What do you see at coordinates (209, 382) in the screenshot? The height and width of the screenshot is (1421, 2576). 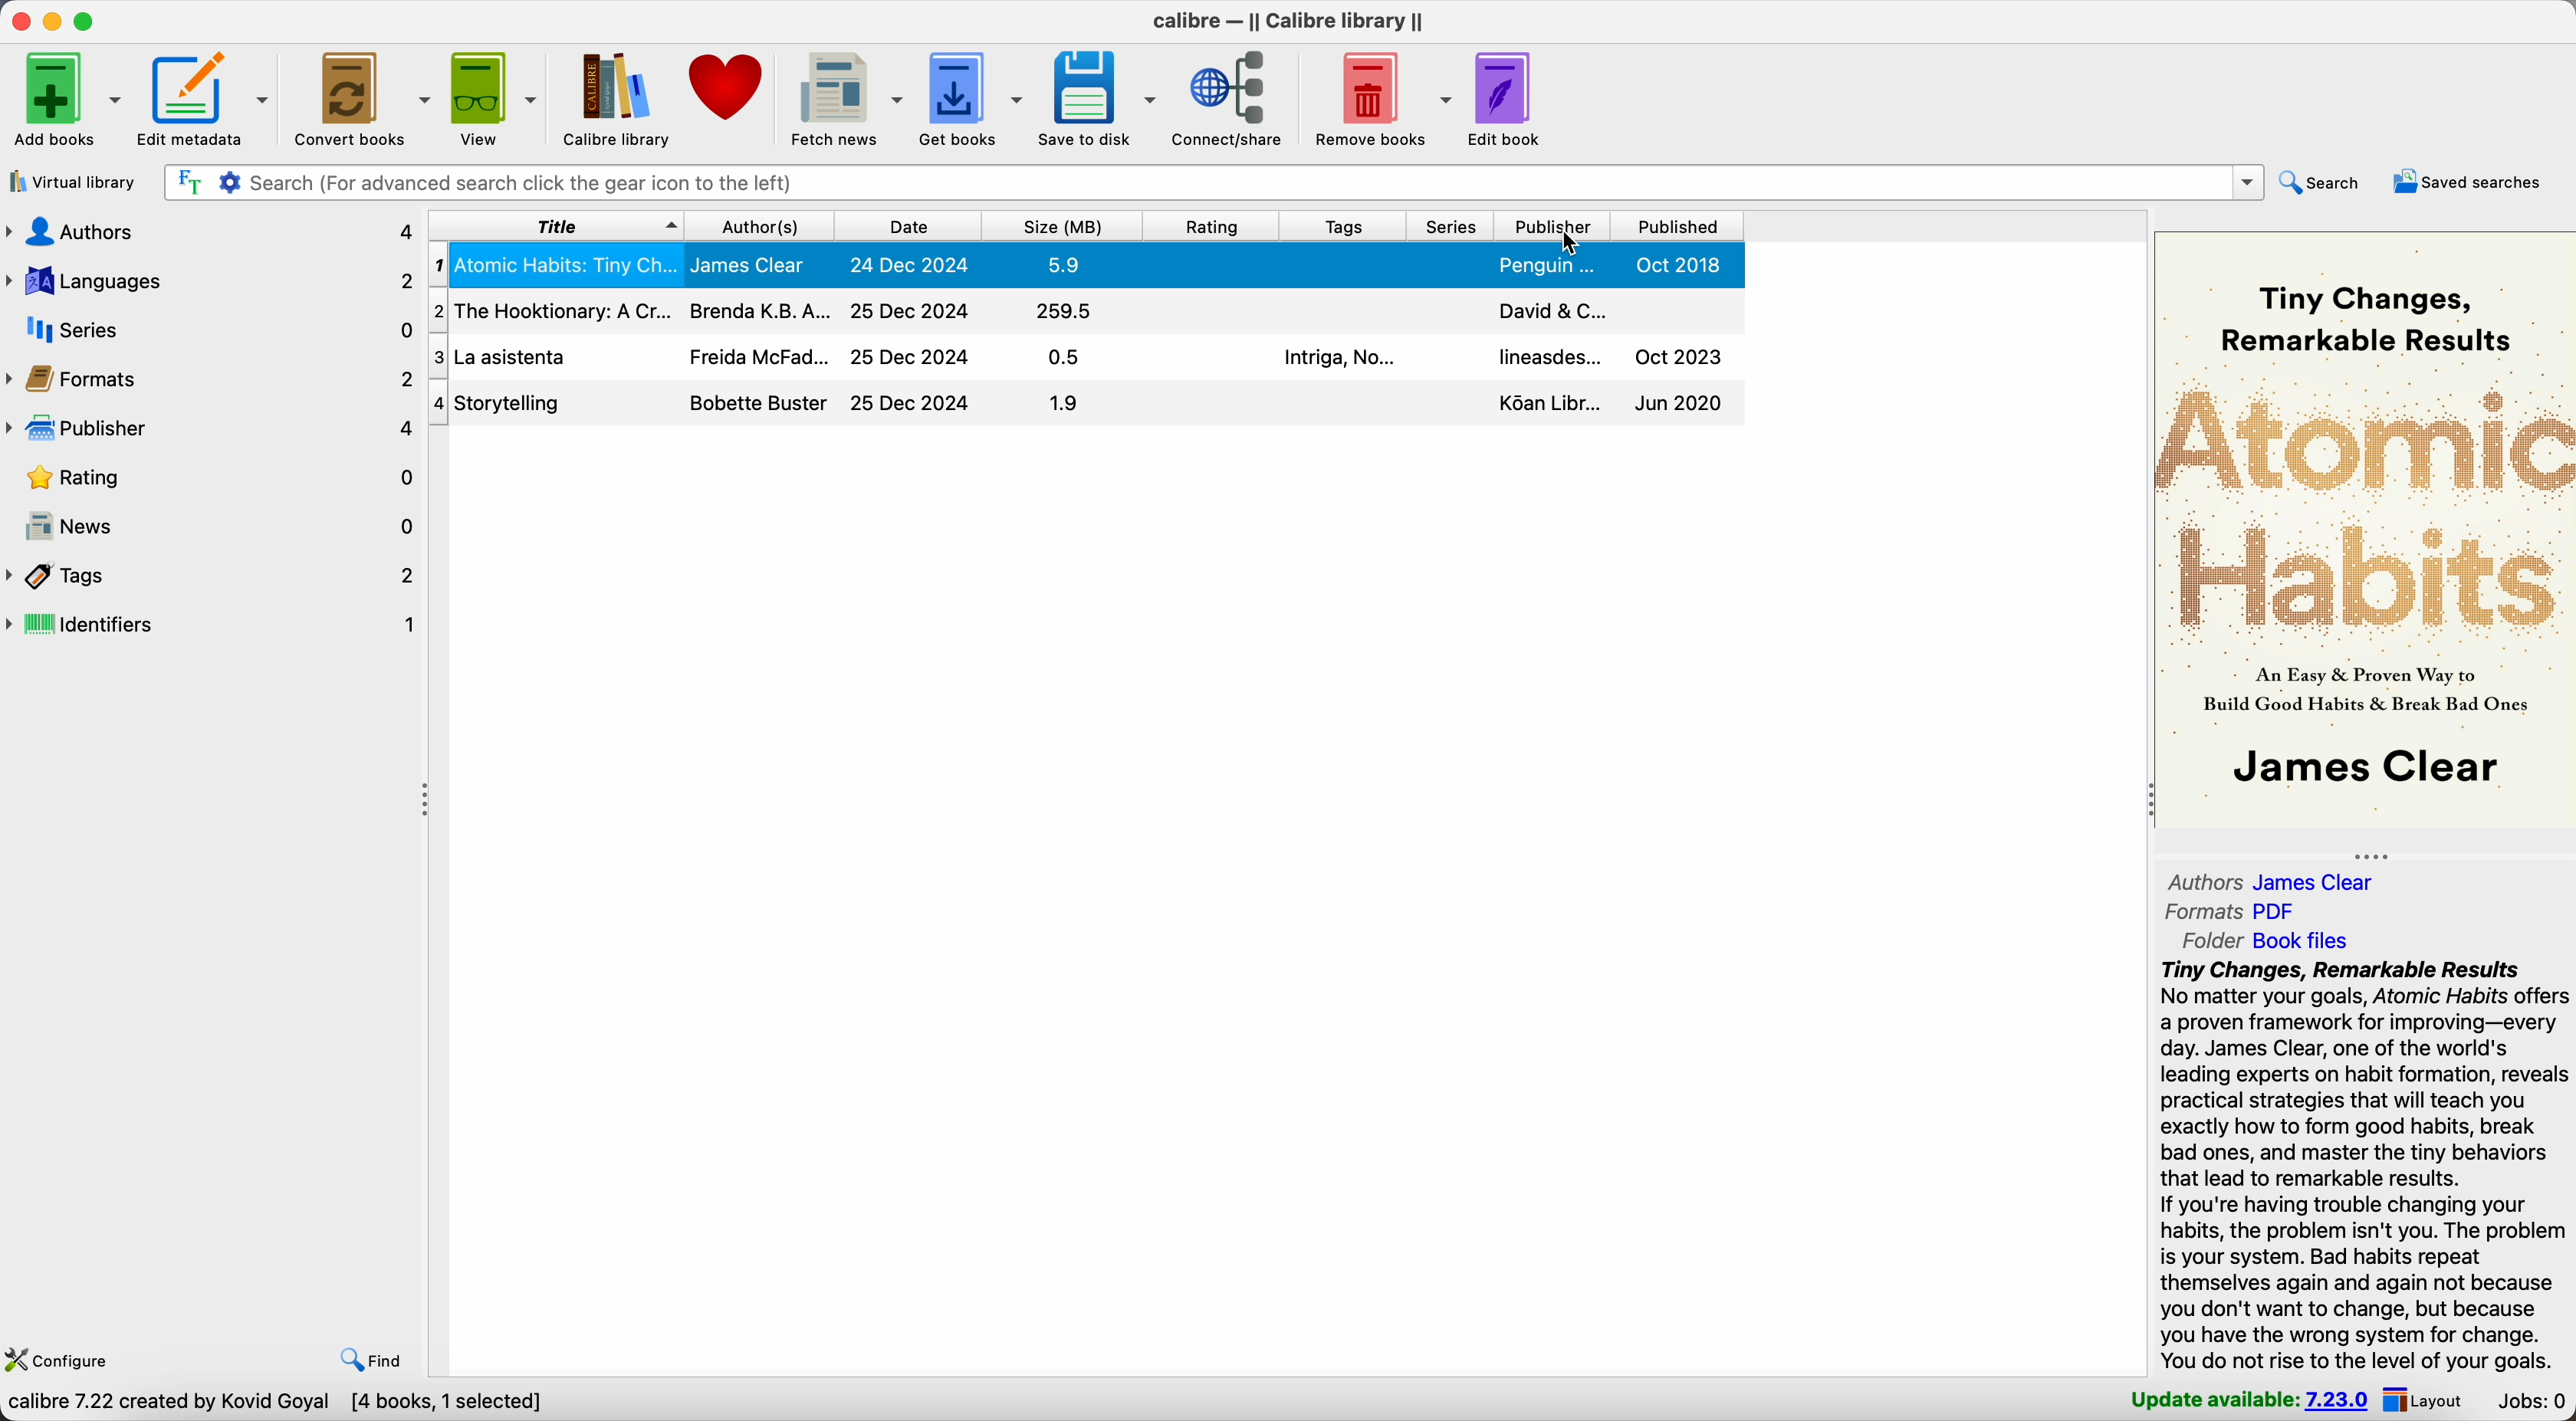 I see `formats` at bounding box center [209, 382].